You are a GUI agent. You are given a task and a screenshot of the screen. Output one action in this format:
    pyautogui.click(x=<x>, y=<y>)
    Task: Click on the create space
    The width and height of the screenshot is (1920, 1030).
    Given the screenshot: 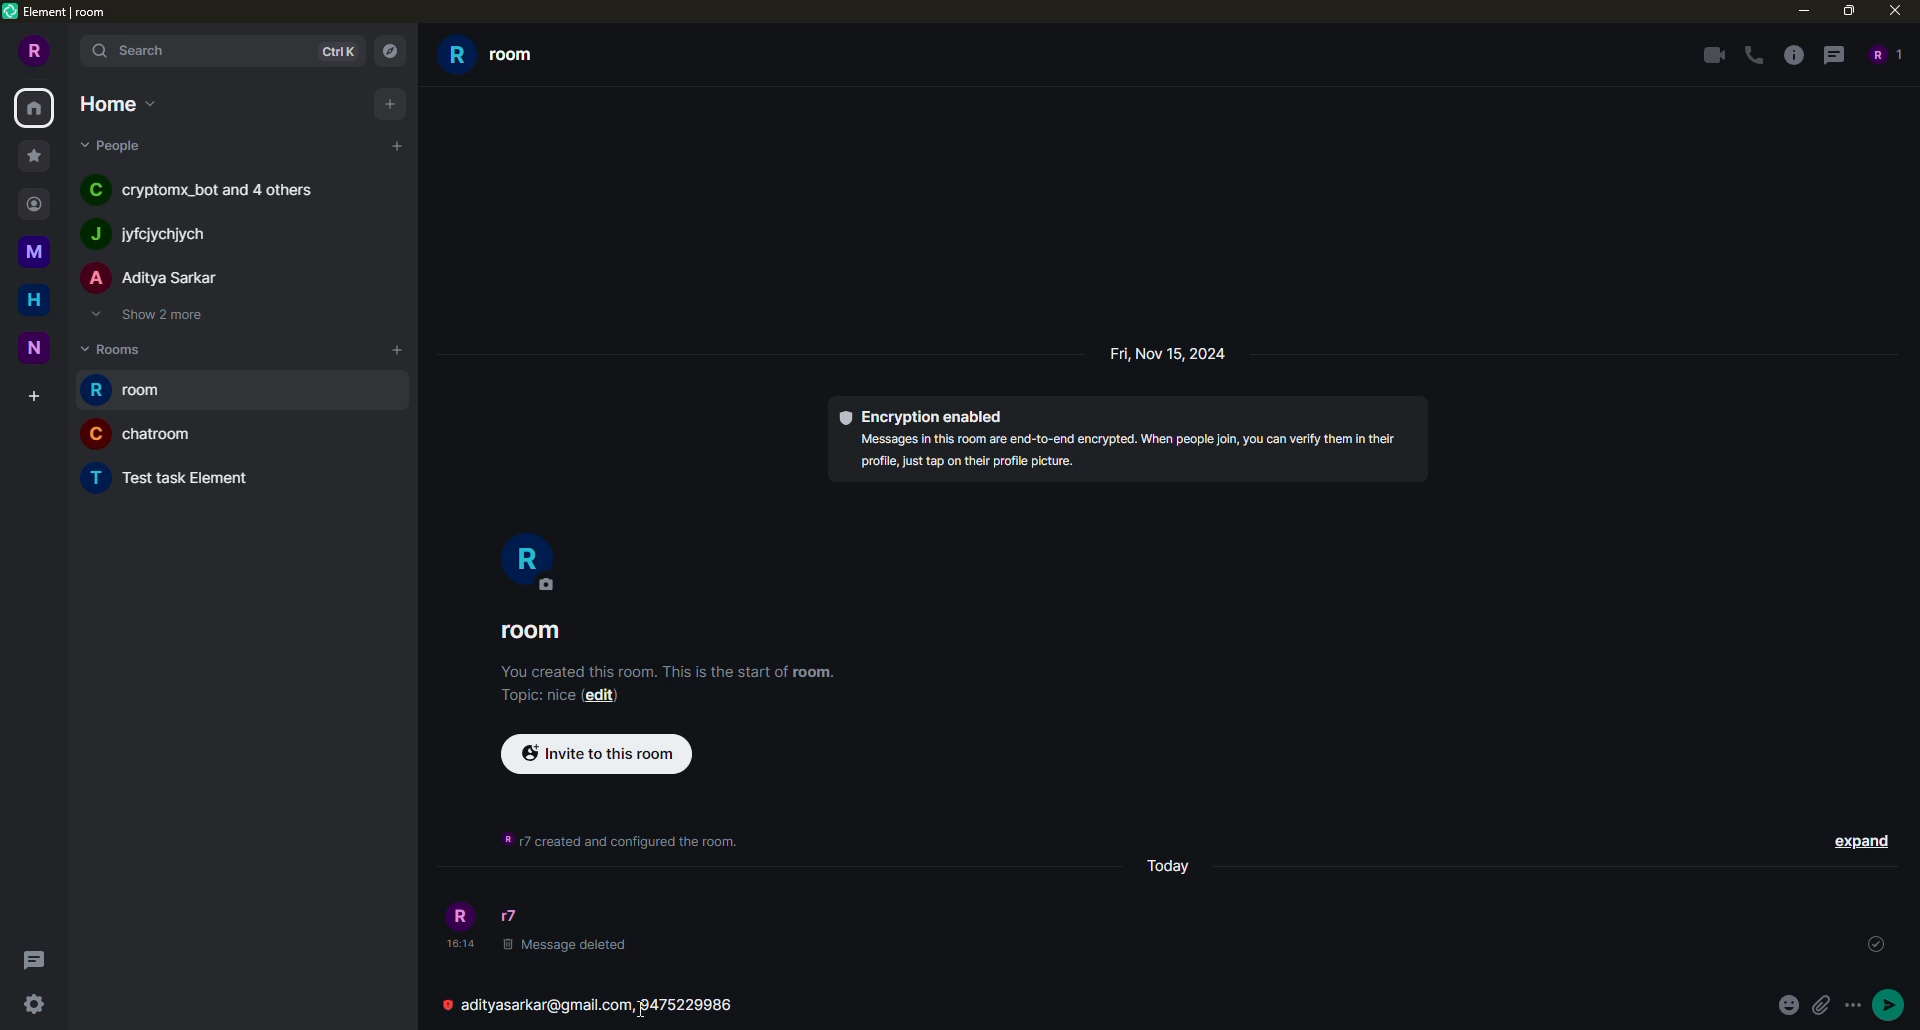 What is the action you would take?
    pyautogui.click(x=28, y=394)
    